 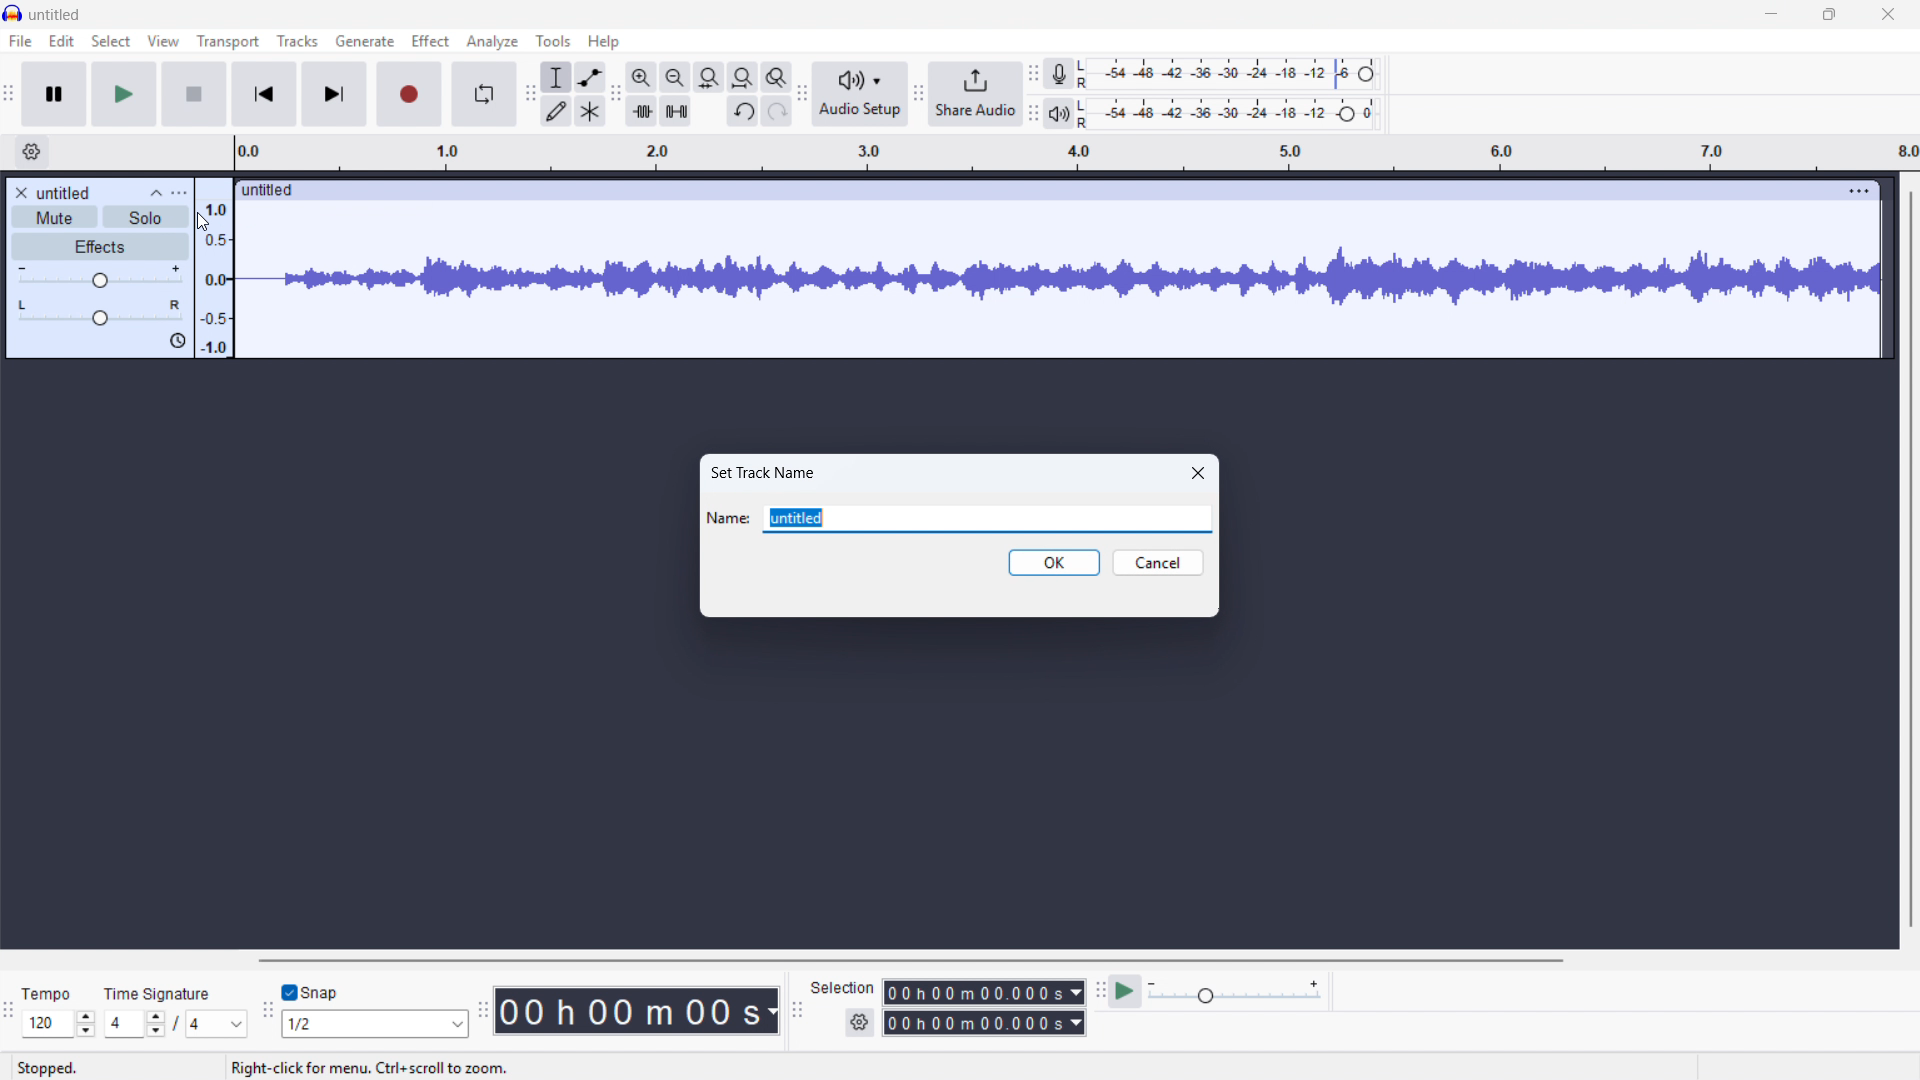 What do you see at coordinates (430, 41) in the screenshot?
I see `Effect ` at bounding box center [430, 41].